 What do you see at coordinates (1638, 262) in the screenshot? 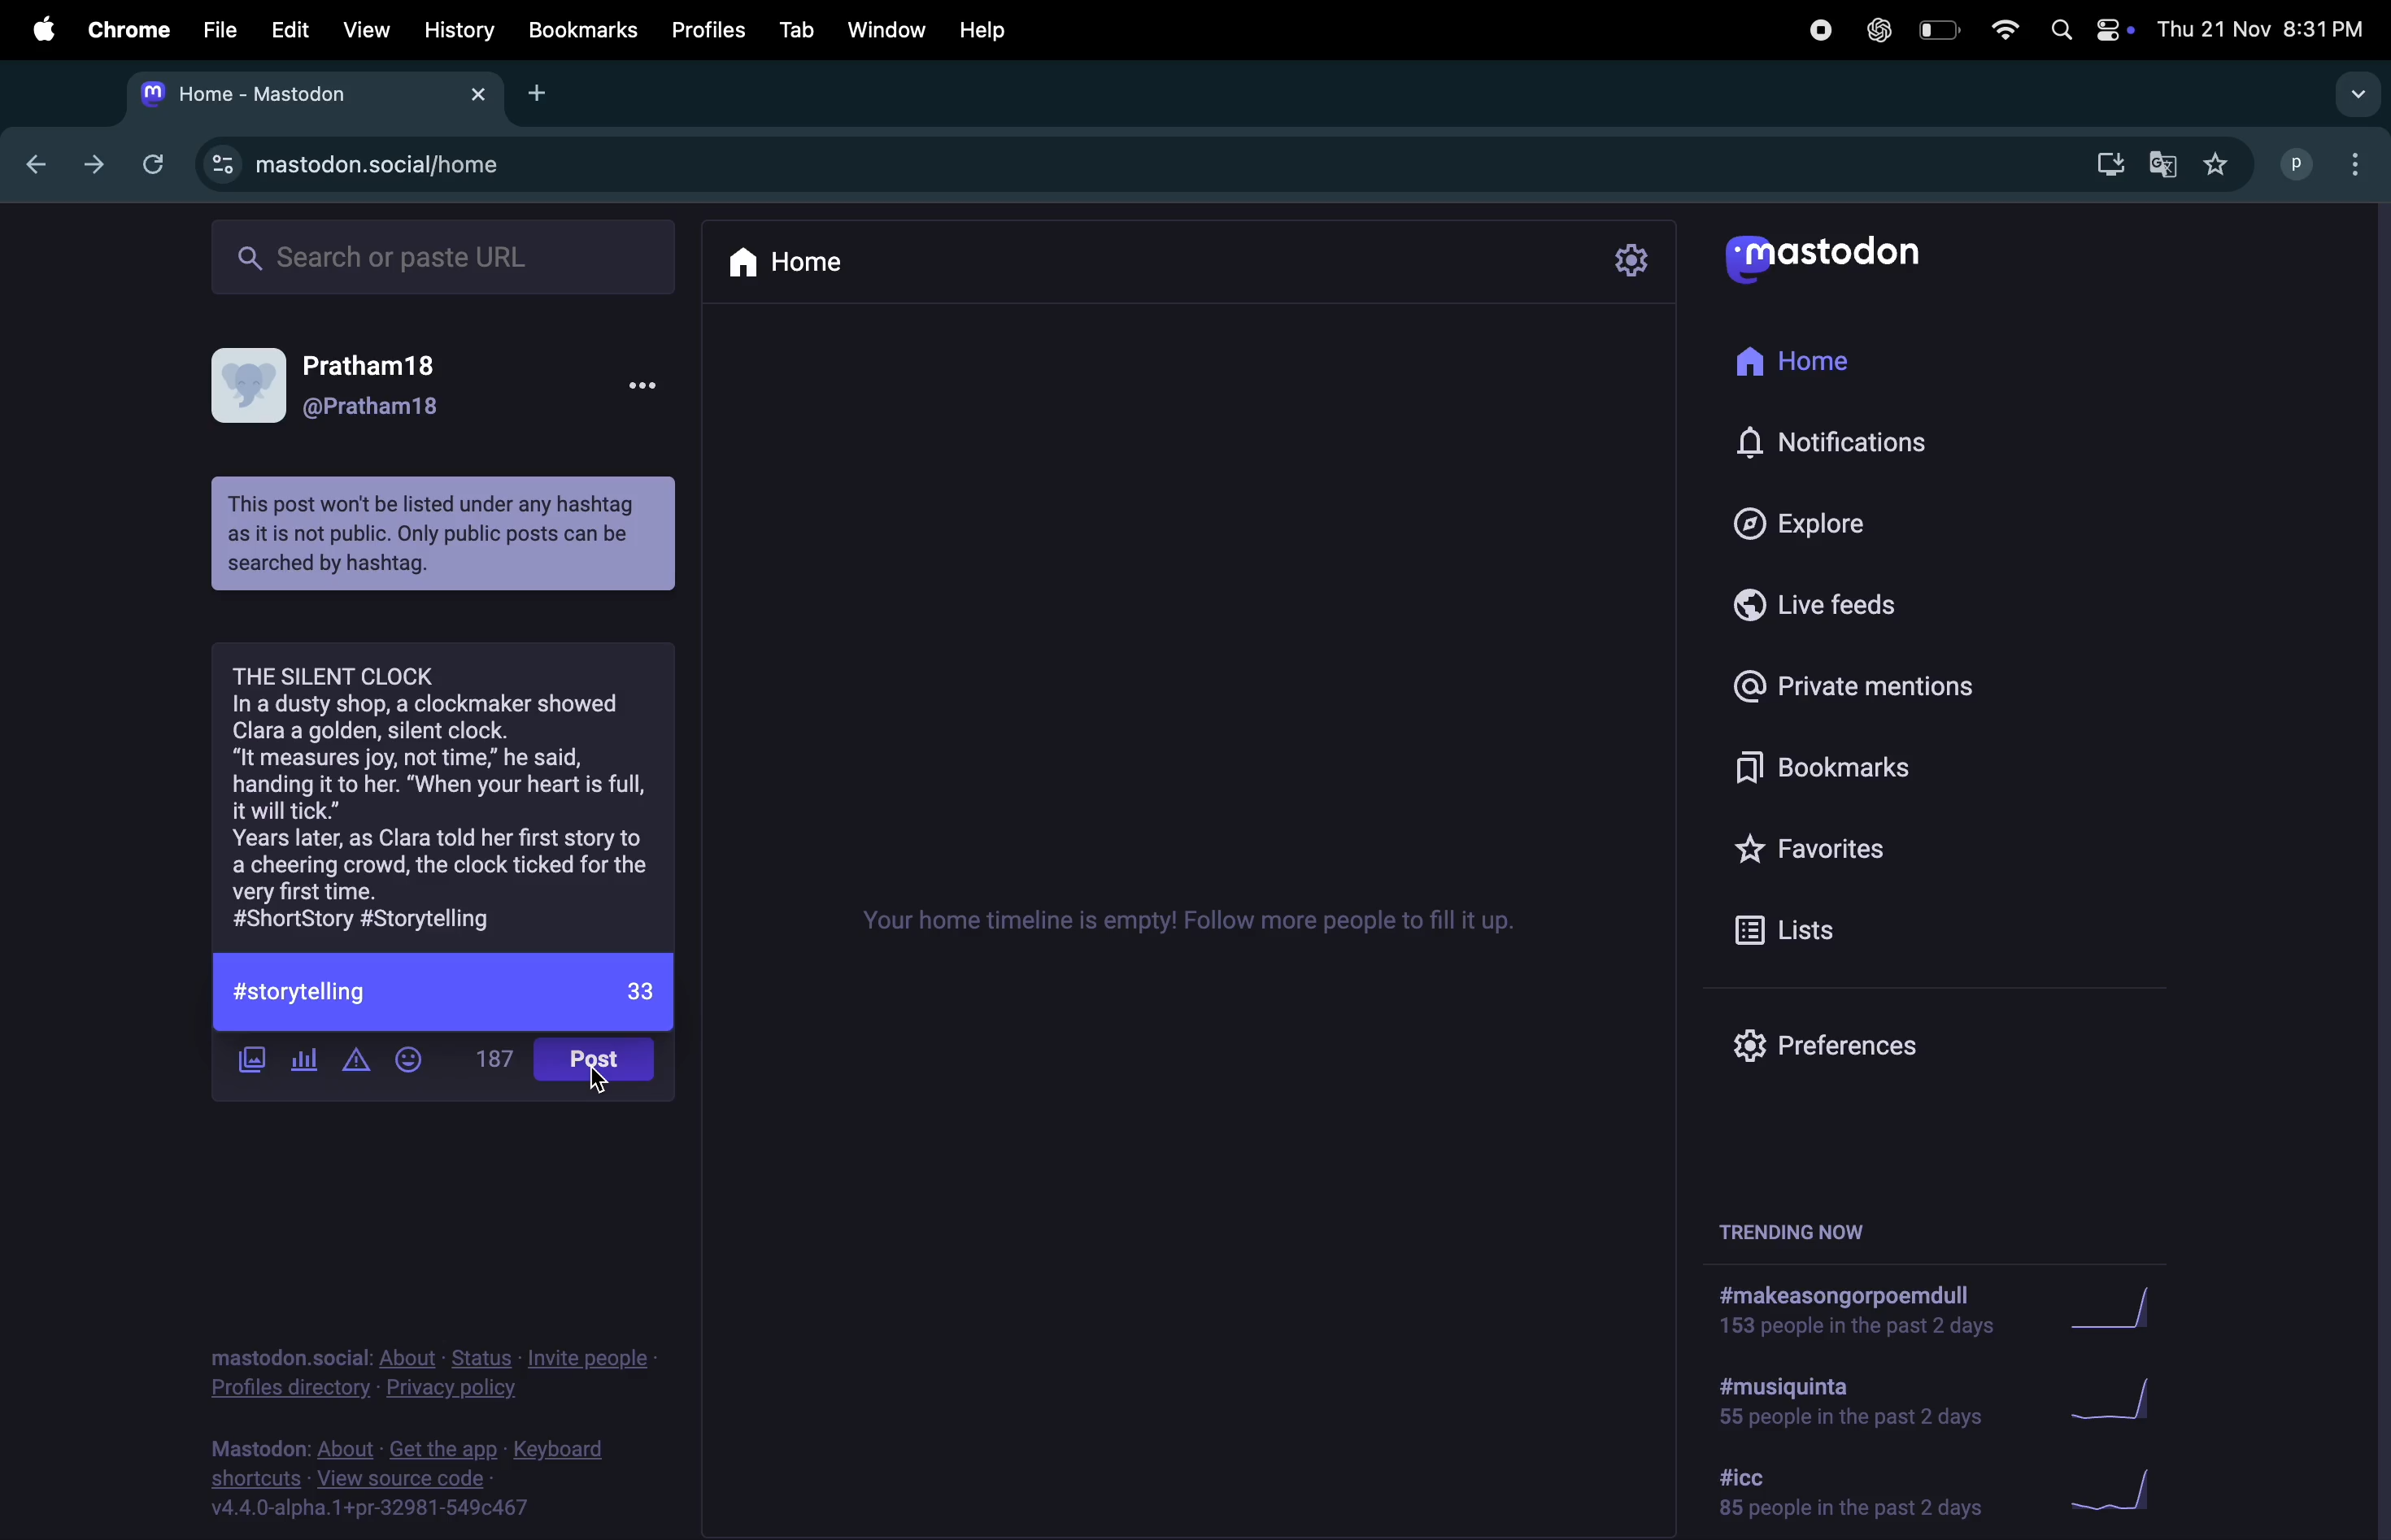
I see `setting` at bounding box center [1638, 262].